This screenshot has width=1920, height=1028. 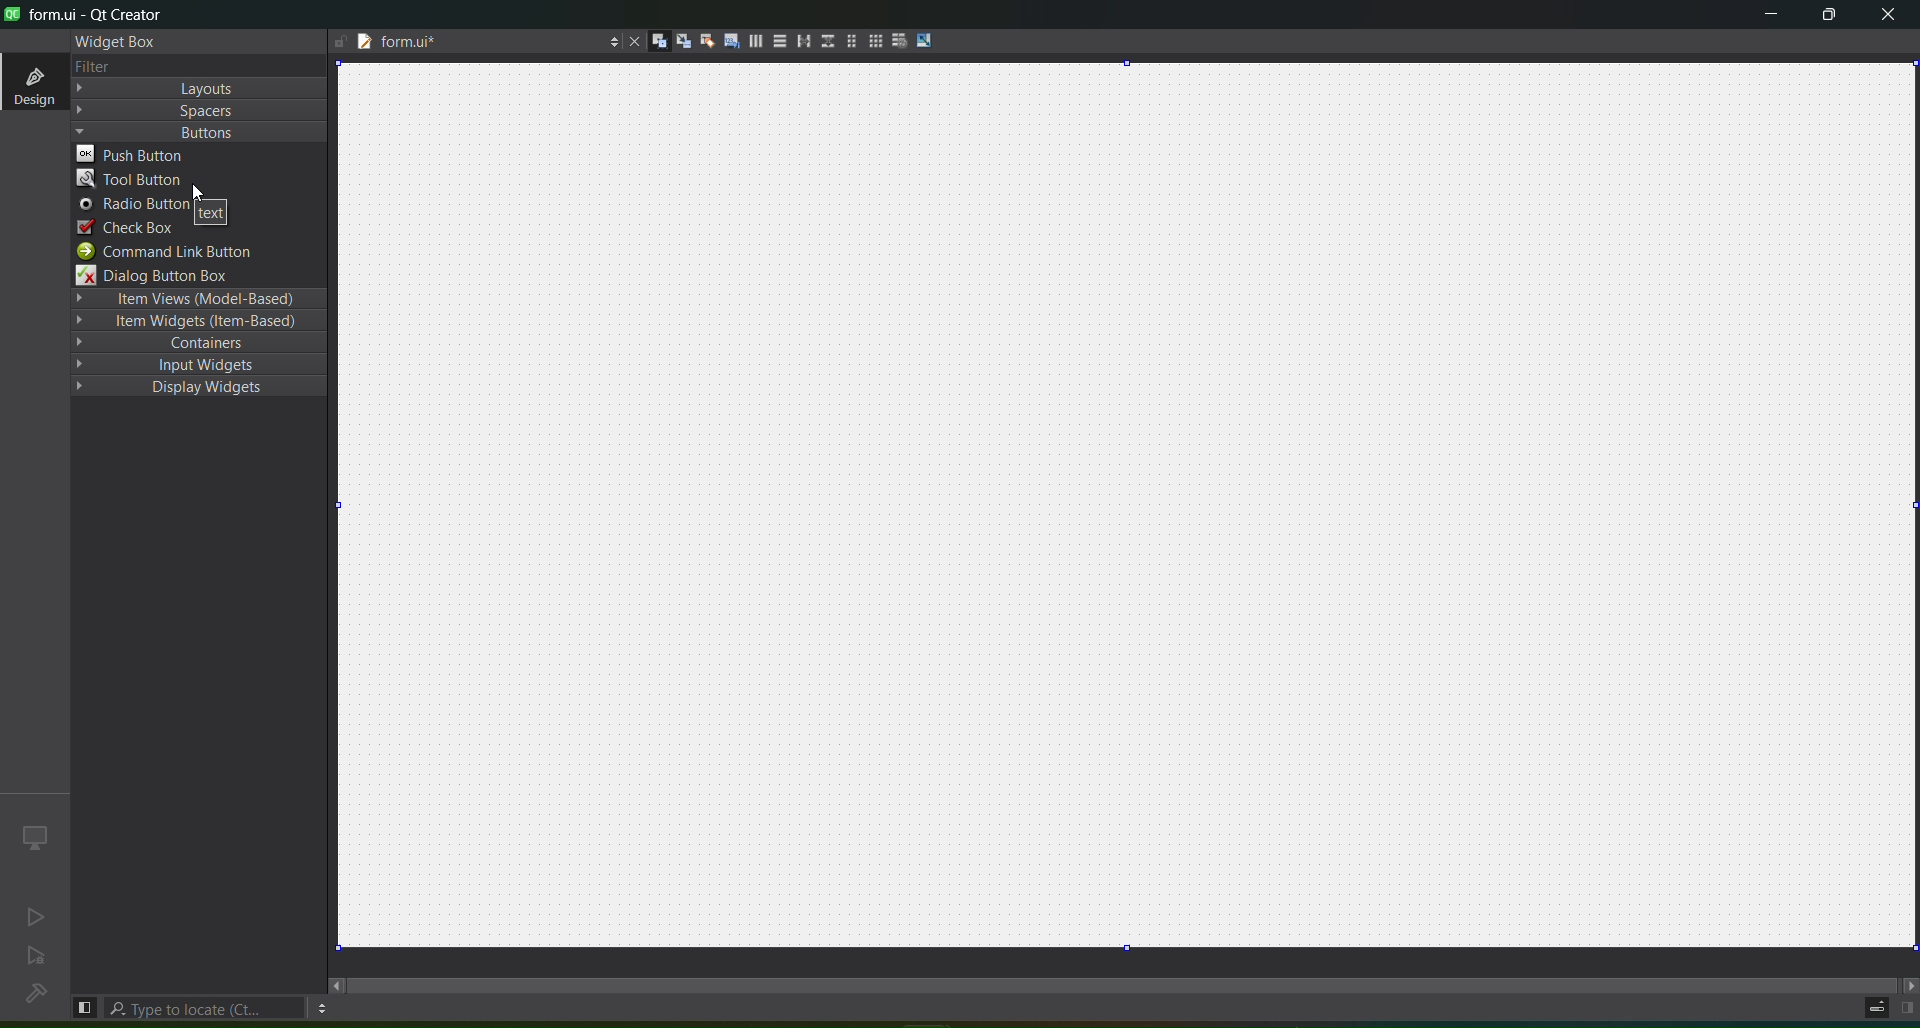 What do you see at coordinates (754, 41) in the screenshot?
I see `layout horizontally` at bounding box center [754, 41].